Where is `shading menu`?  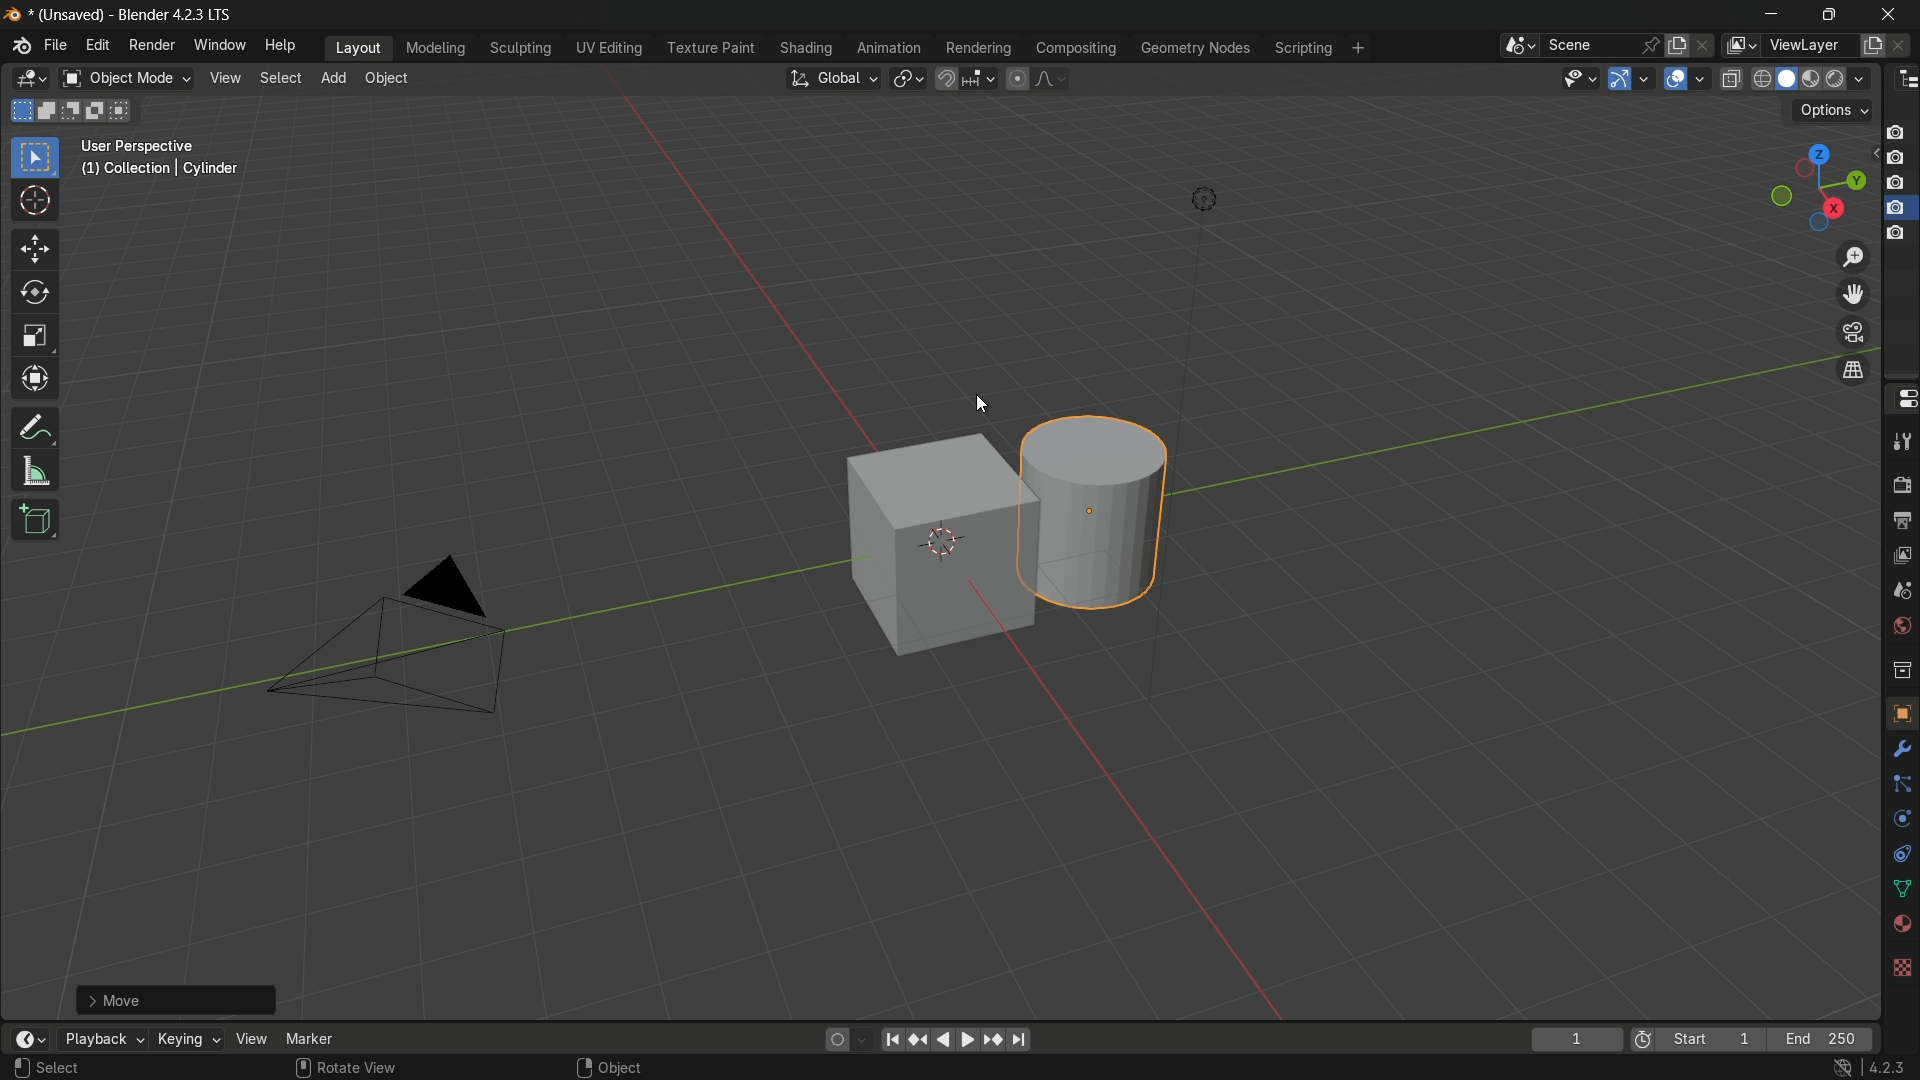 shading menu is located at coordinates (808, 49).